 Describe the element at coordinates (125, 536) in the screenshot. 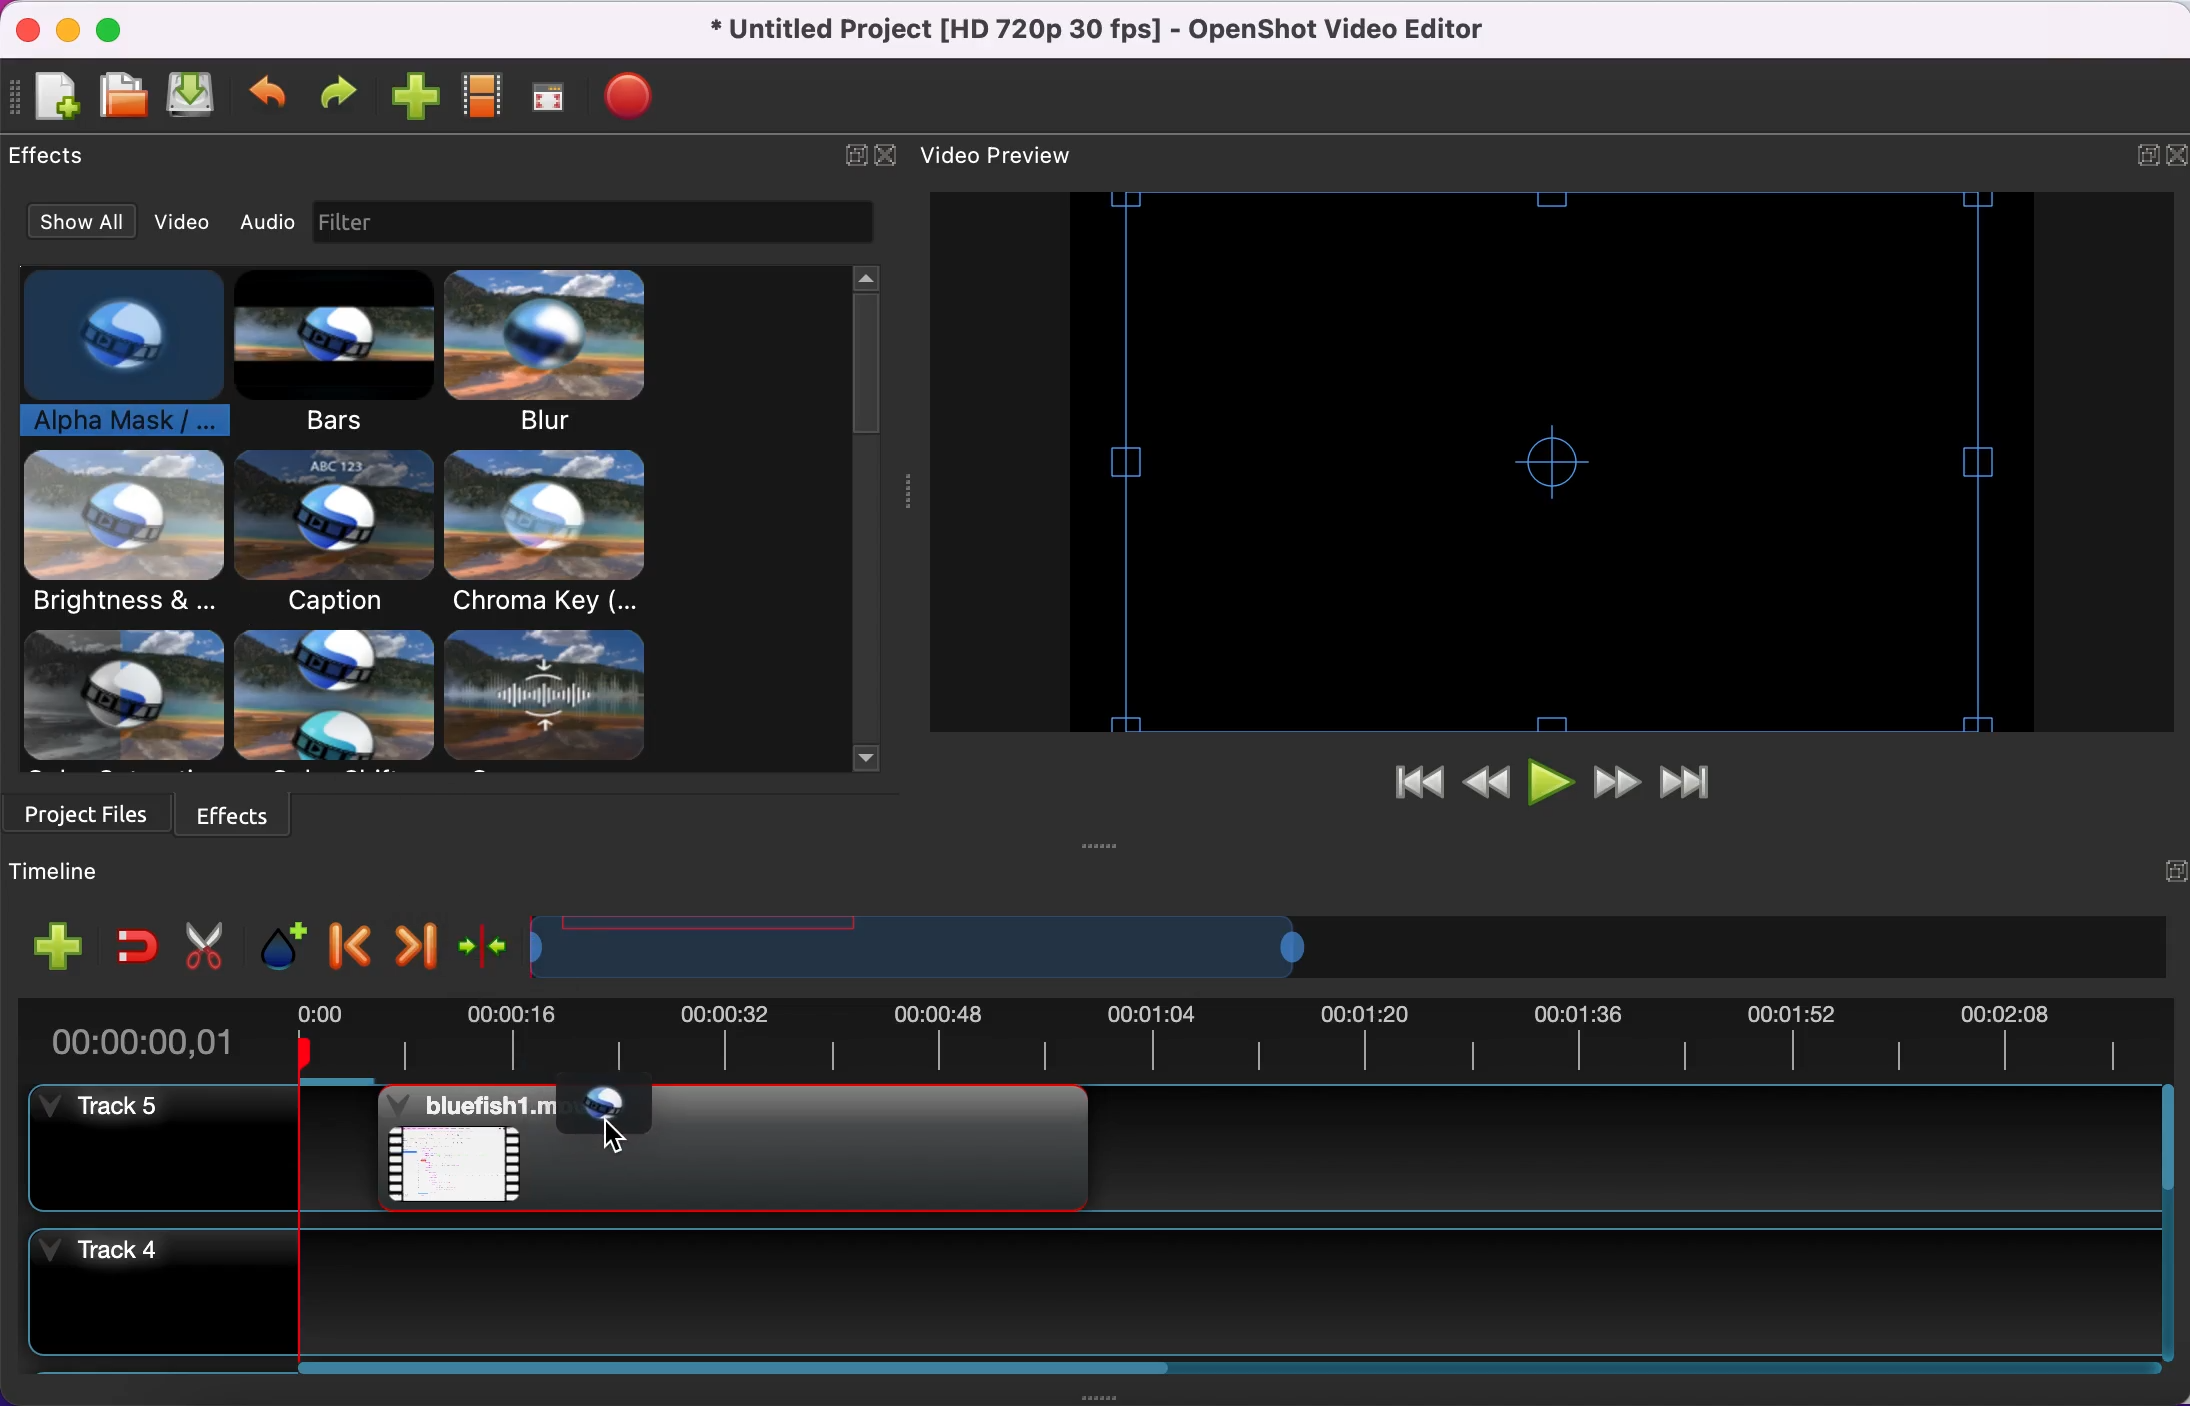

I see `brightness` at that location.